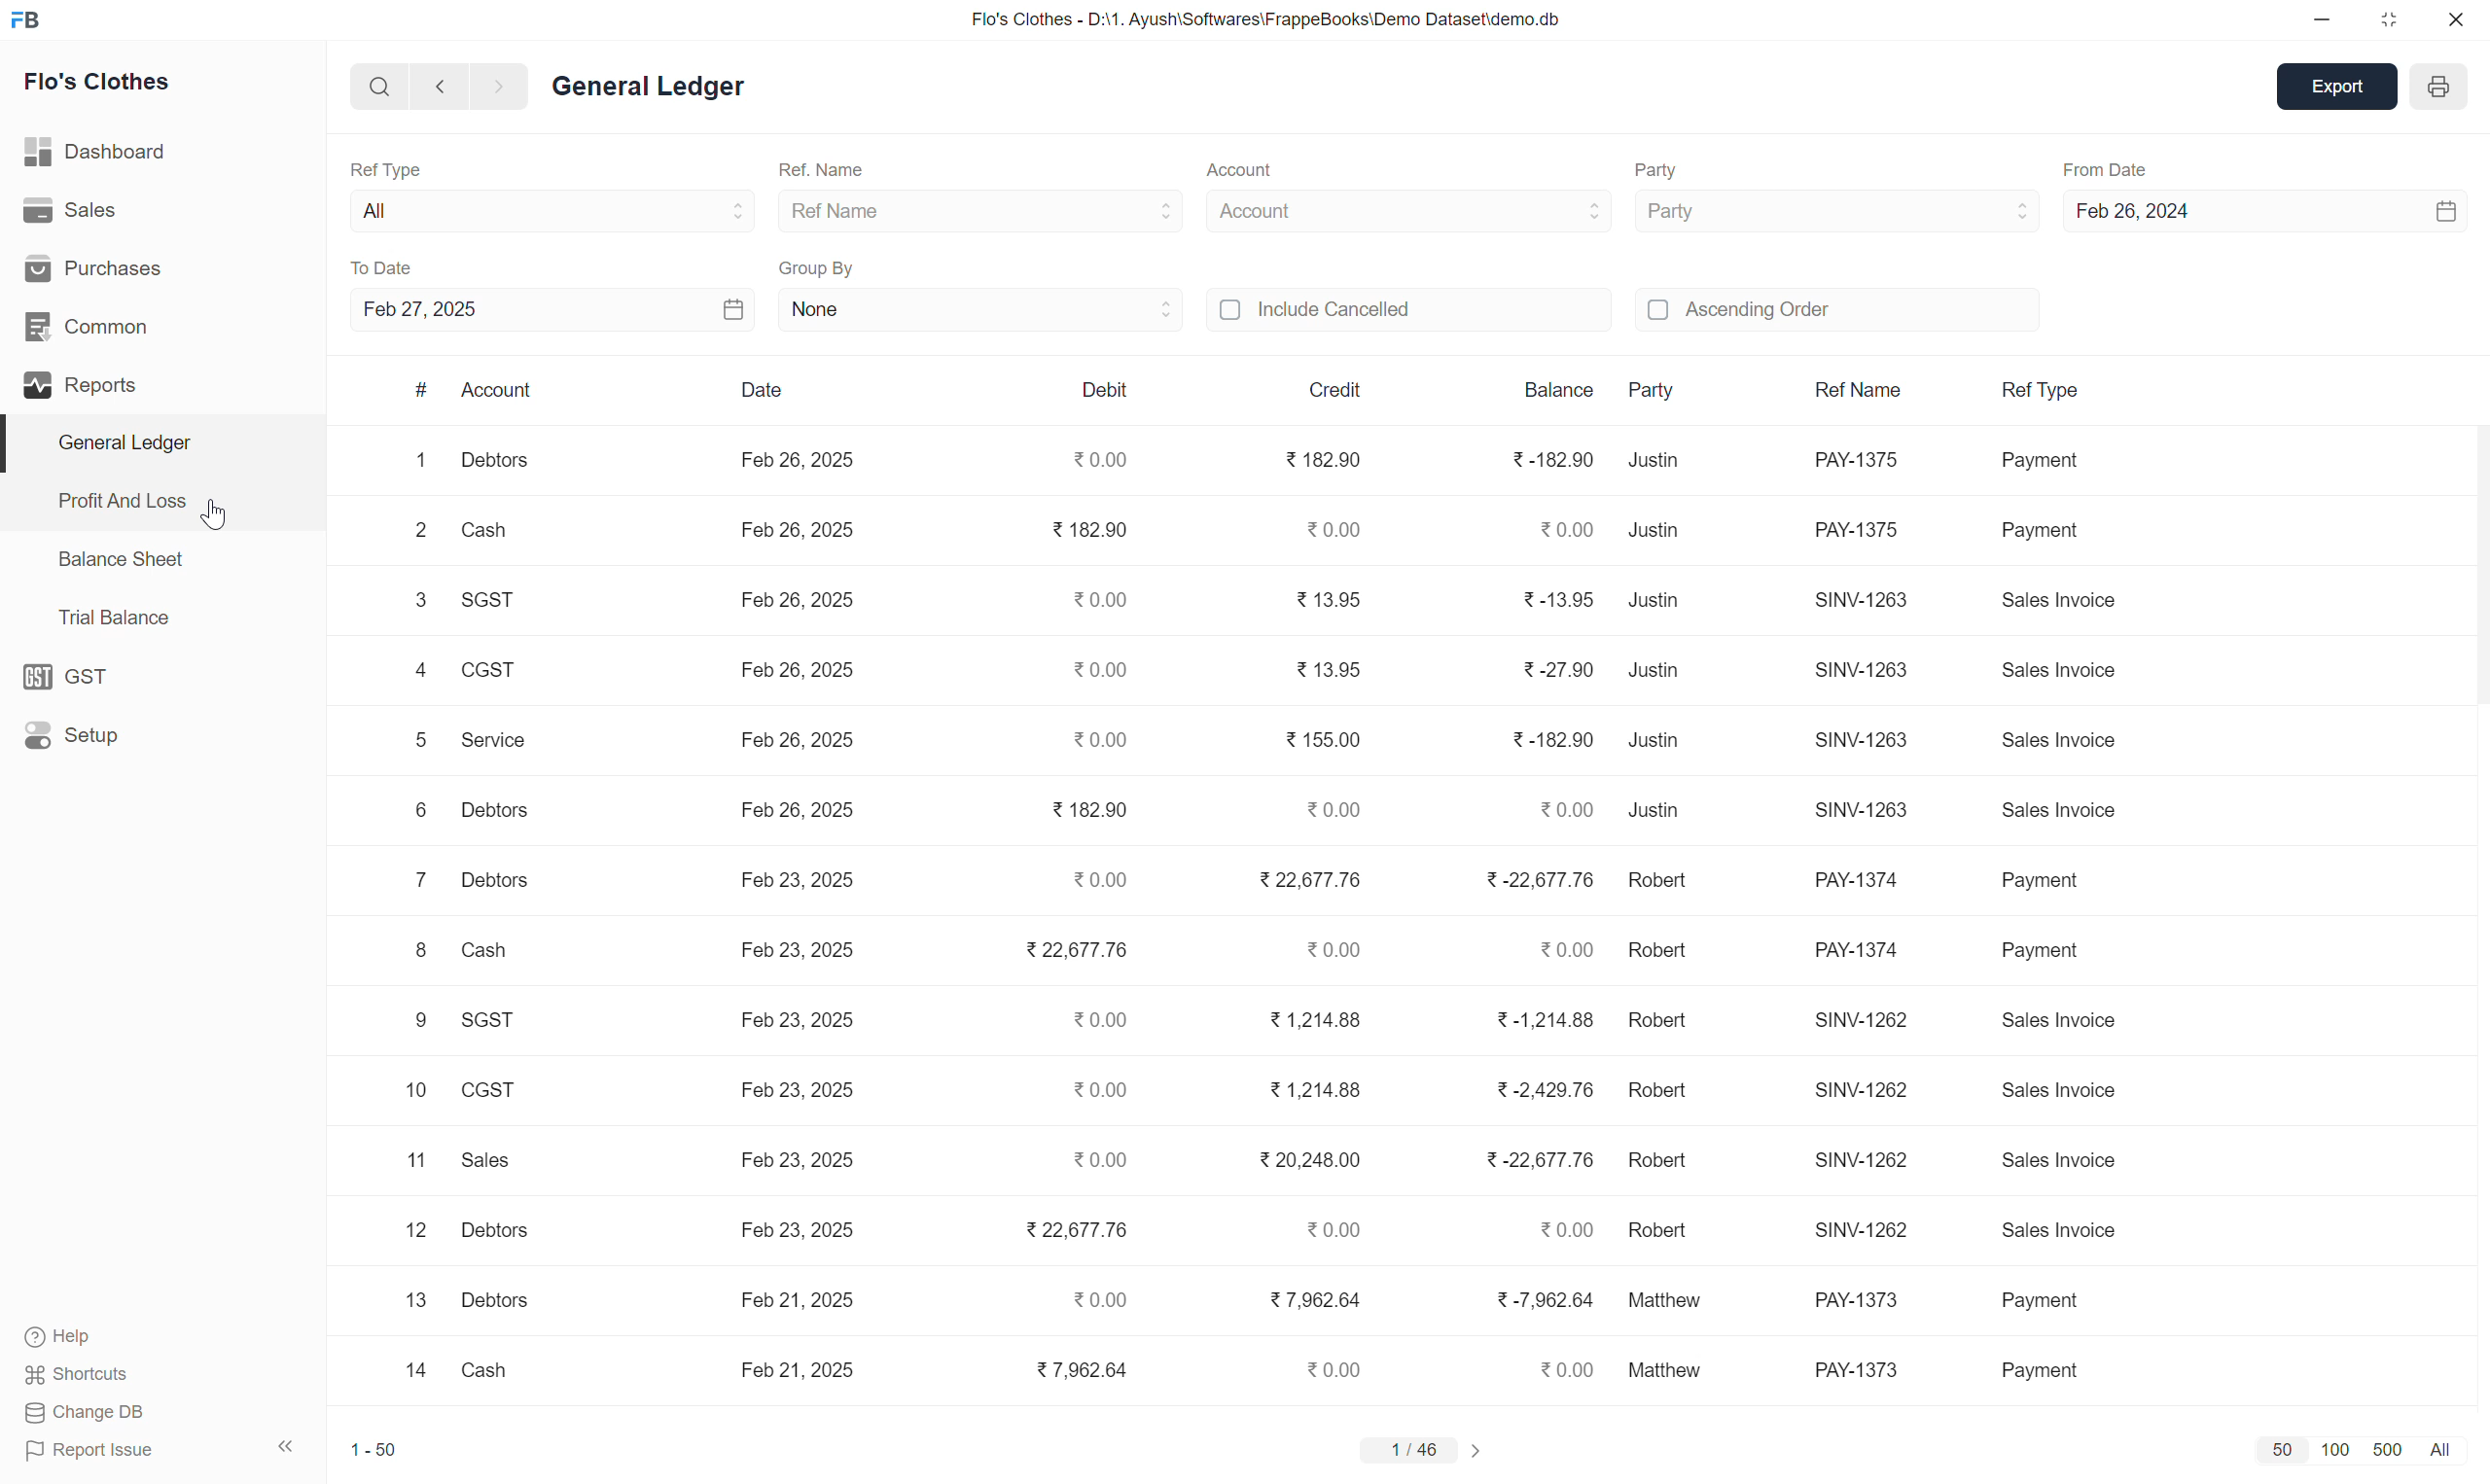 The width and height of the screenshot is (2490, 1484). What do you see at coordinates (845, 316) in the screenshot?
I see `None` at bounding box center [845, 316].